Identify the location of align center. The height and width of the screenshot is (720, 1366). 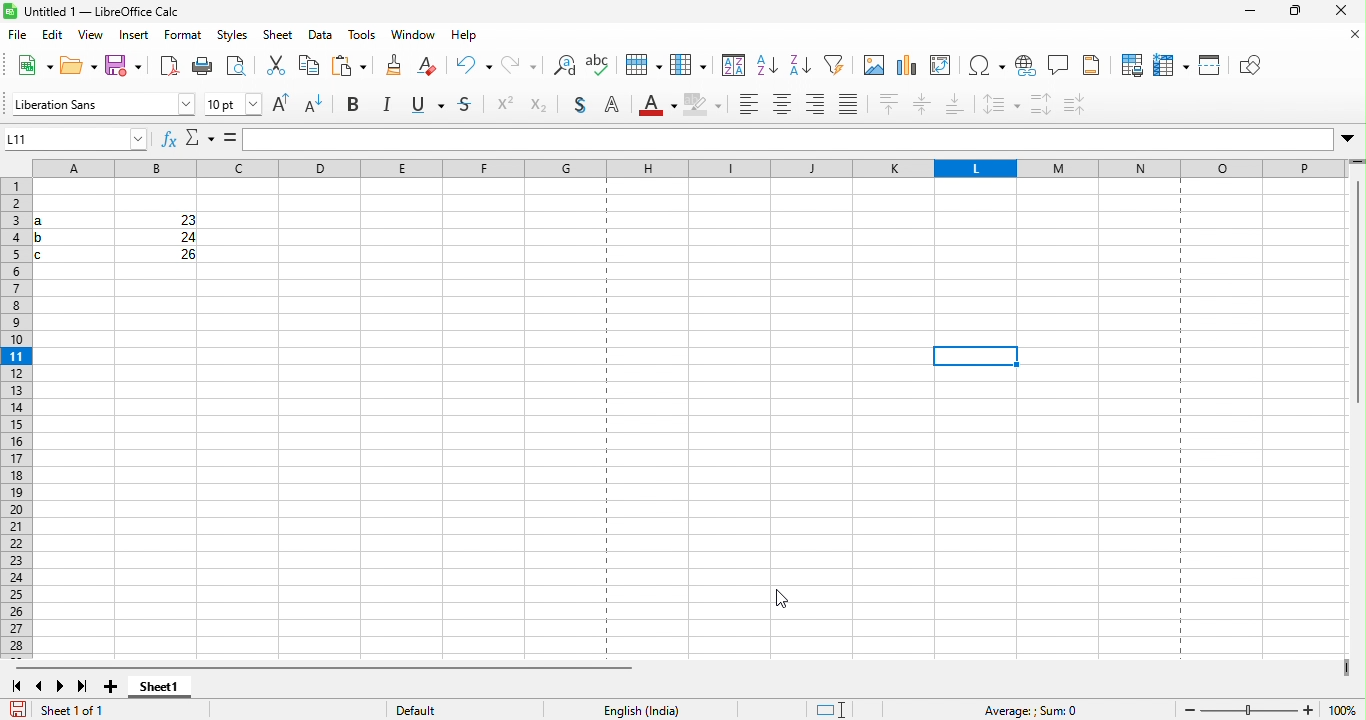
(781, 108).